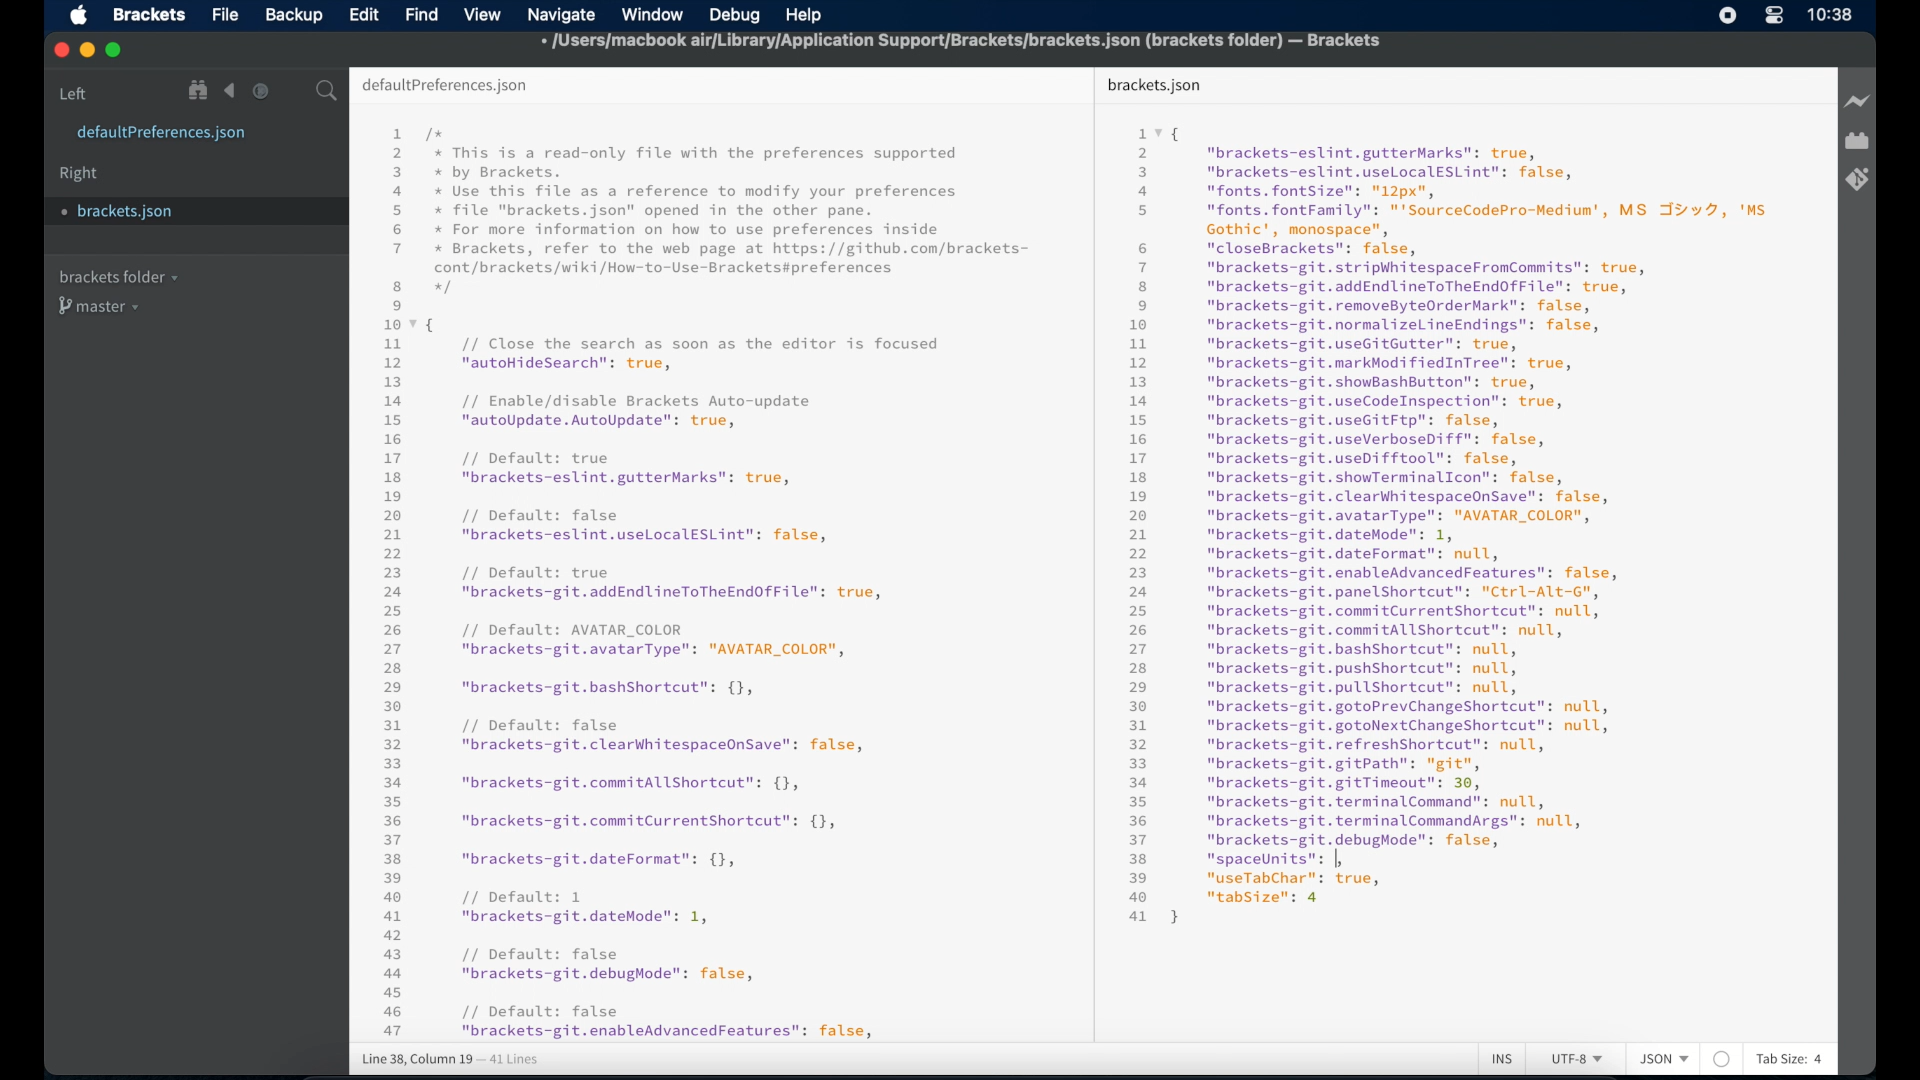 This screenshot has height=1080, width=1920. What do you see at coordinates (79, 174) in the screenshot?
I see `right` at bounding box center [79, 174].